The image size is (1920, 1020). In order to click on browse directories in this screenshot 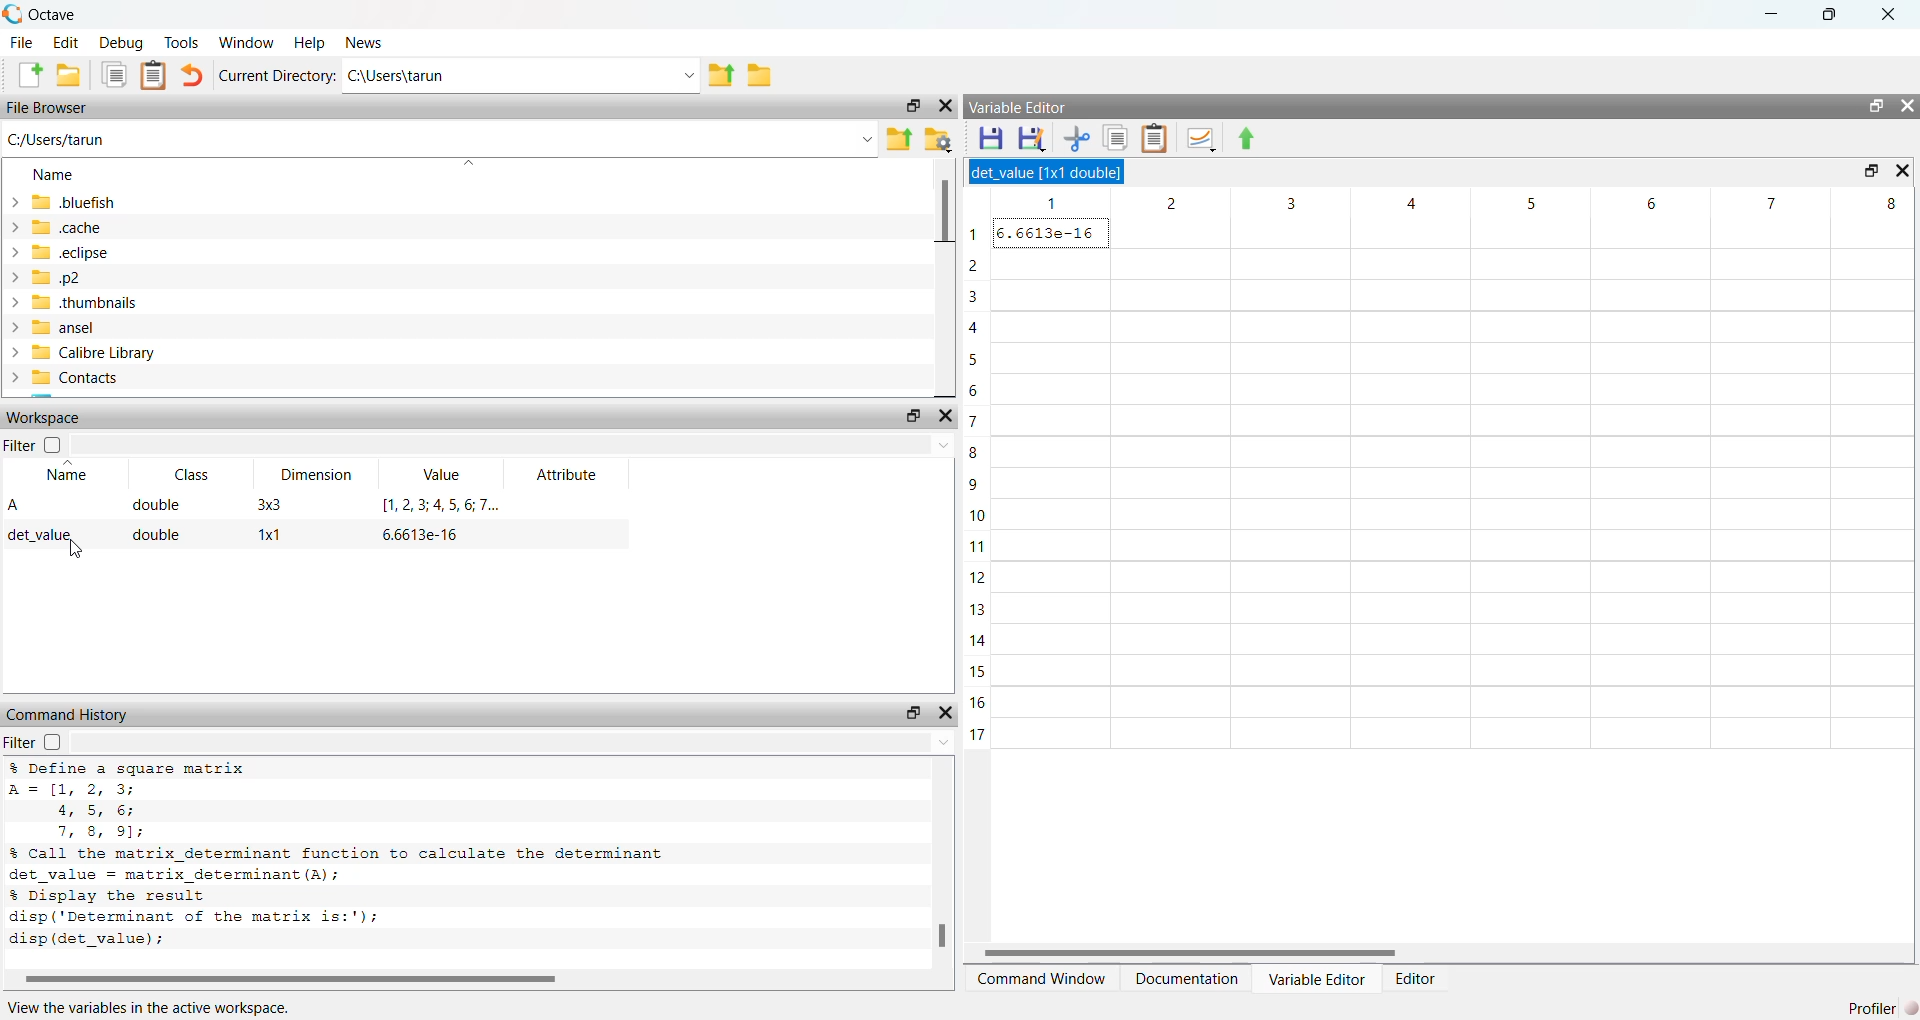, I will do `click(937, 141)`.